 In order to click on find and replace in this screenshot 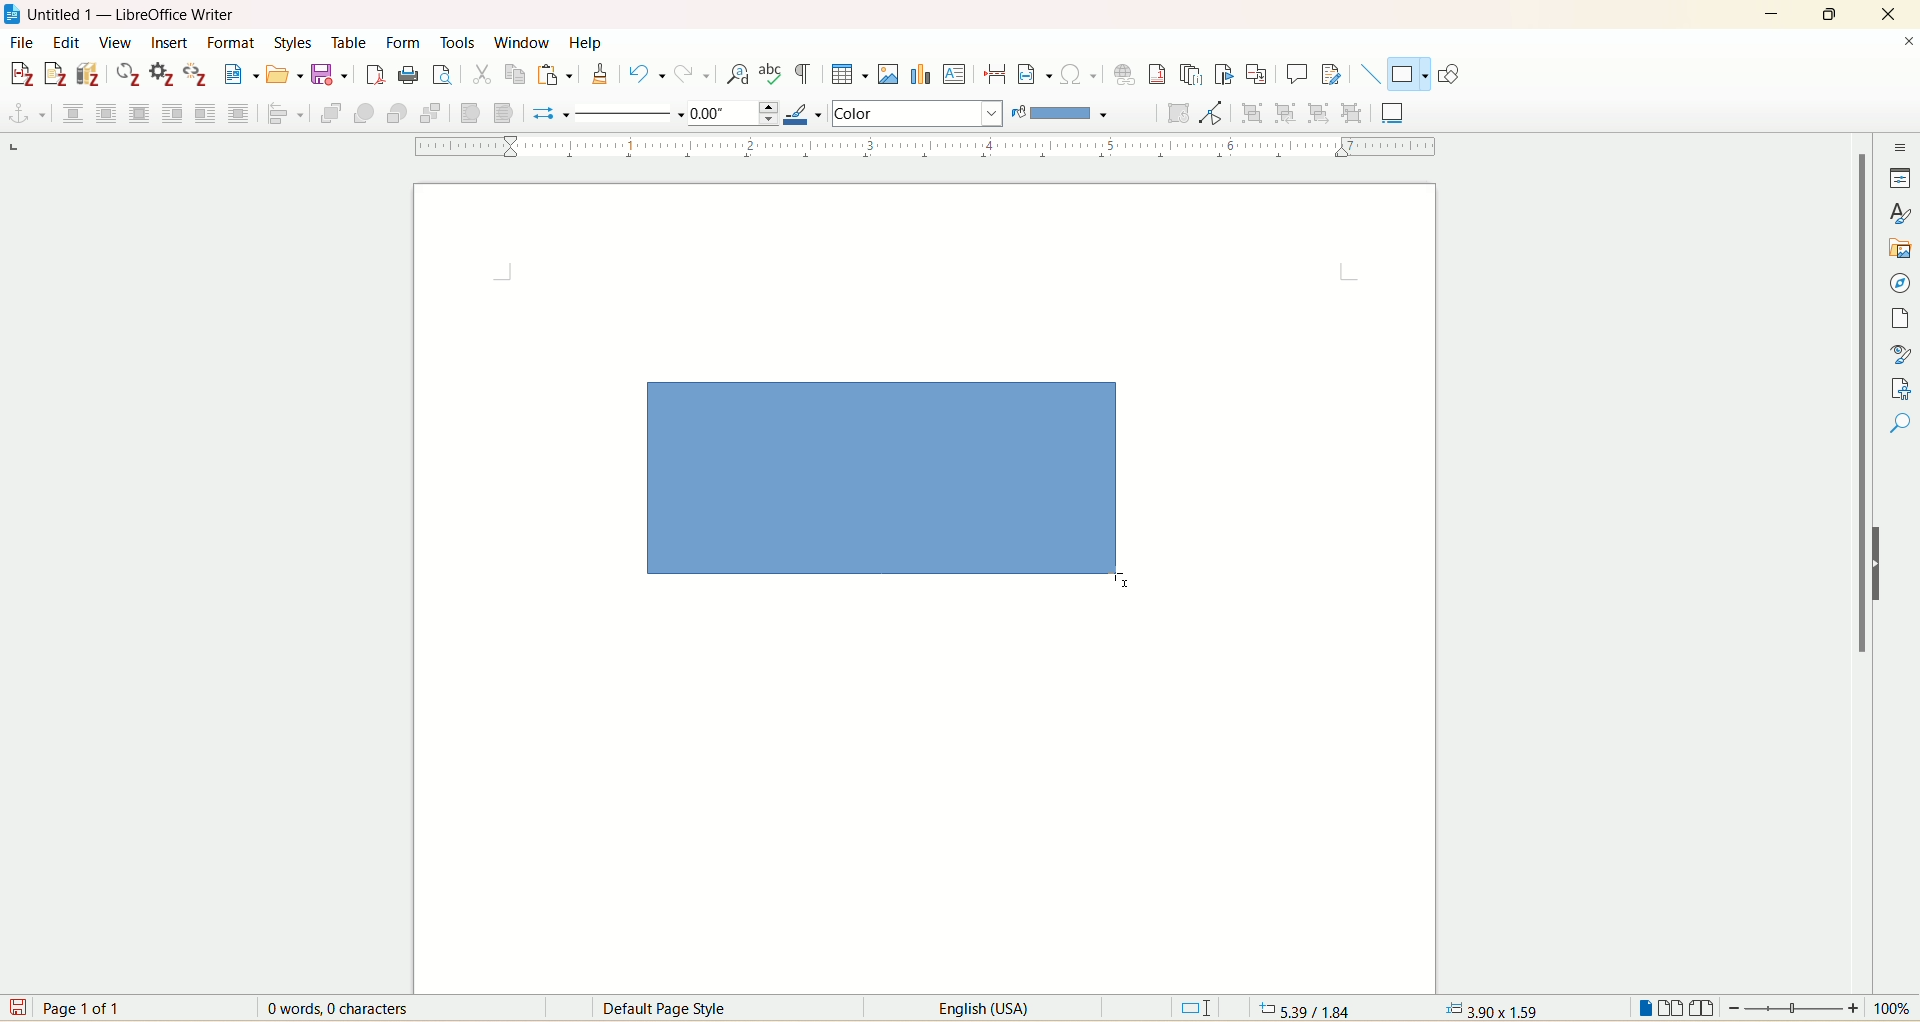, I will do `click(739, 75)`.